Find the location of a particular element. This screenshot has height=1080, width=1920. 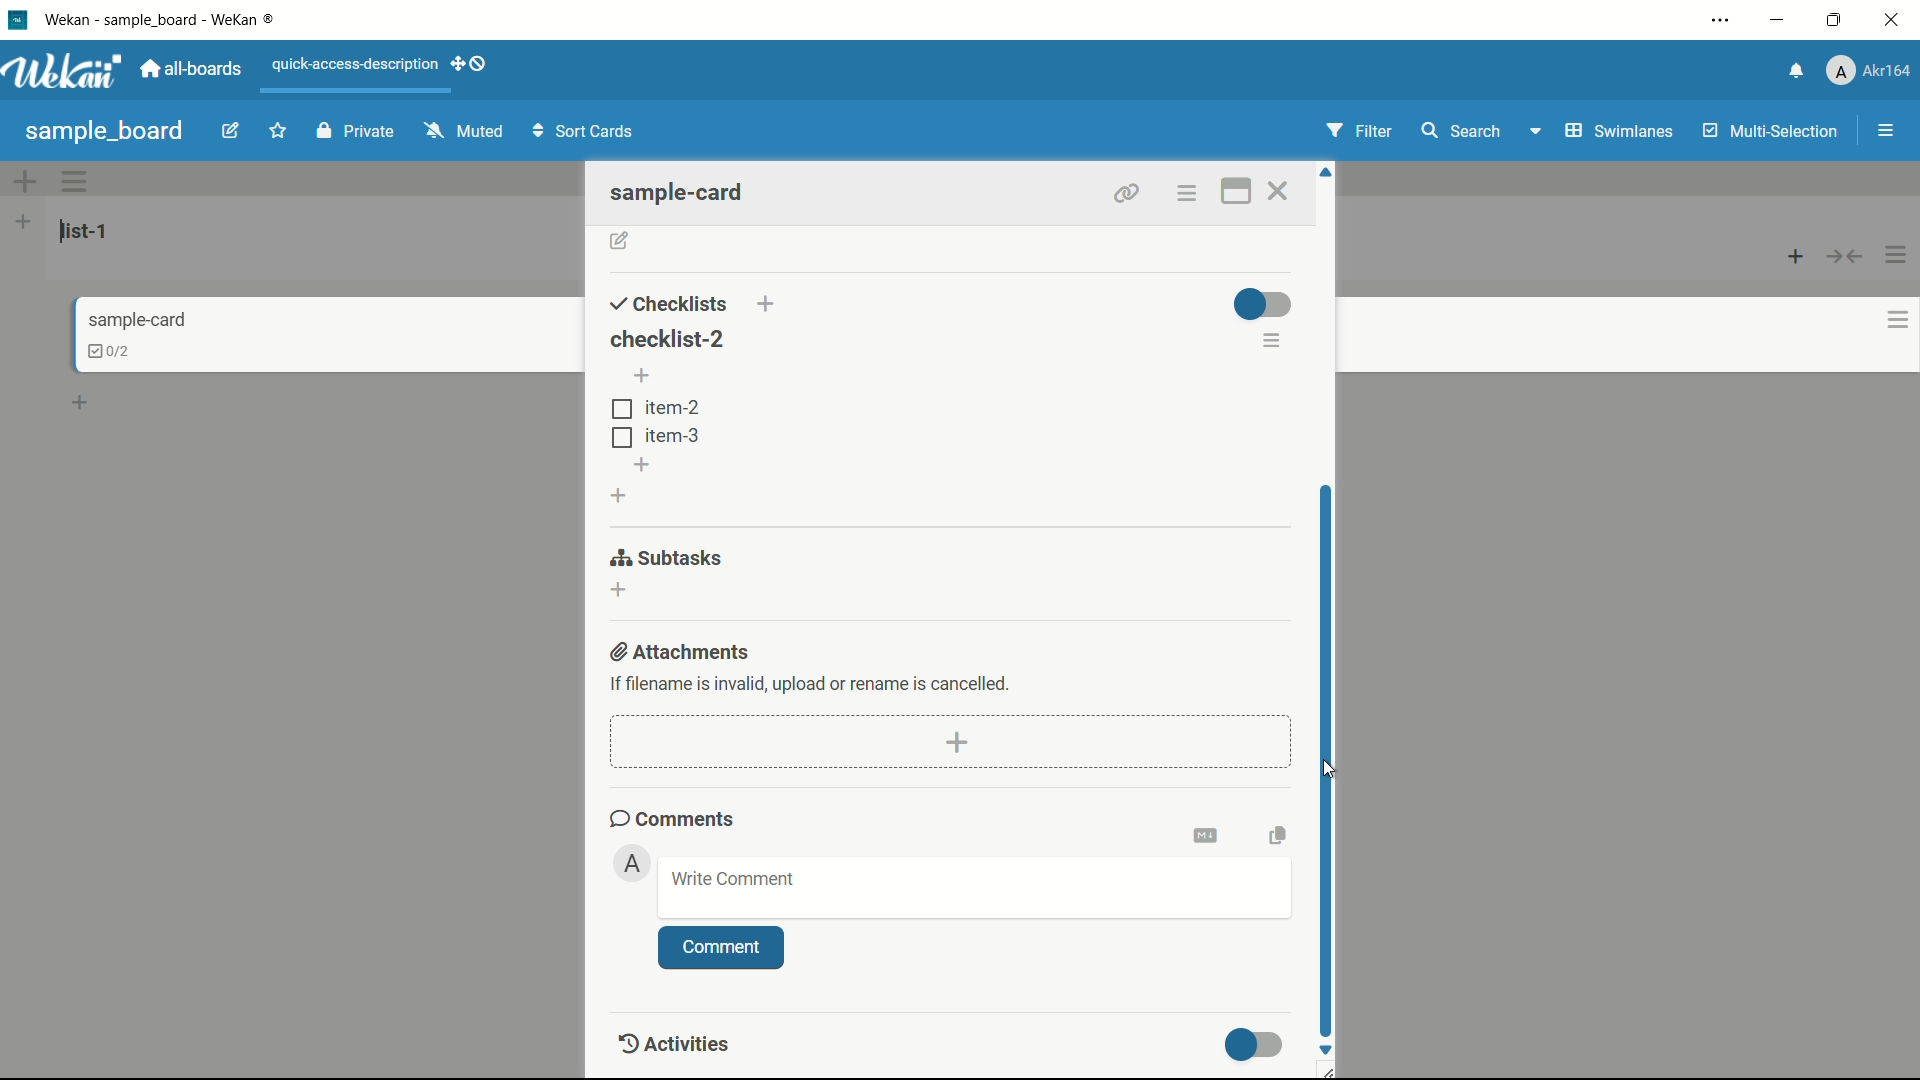

list name is located at coordinates (88, 231).